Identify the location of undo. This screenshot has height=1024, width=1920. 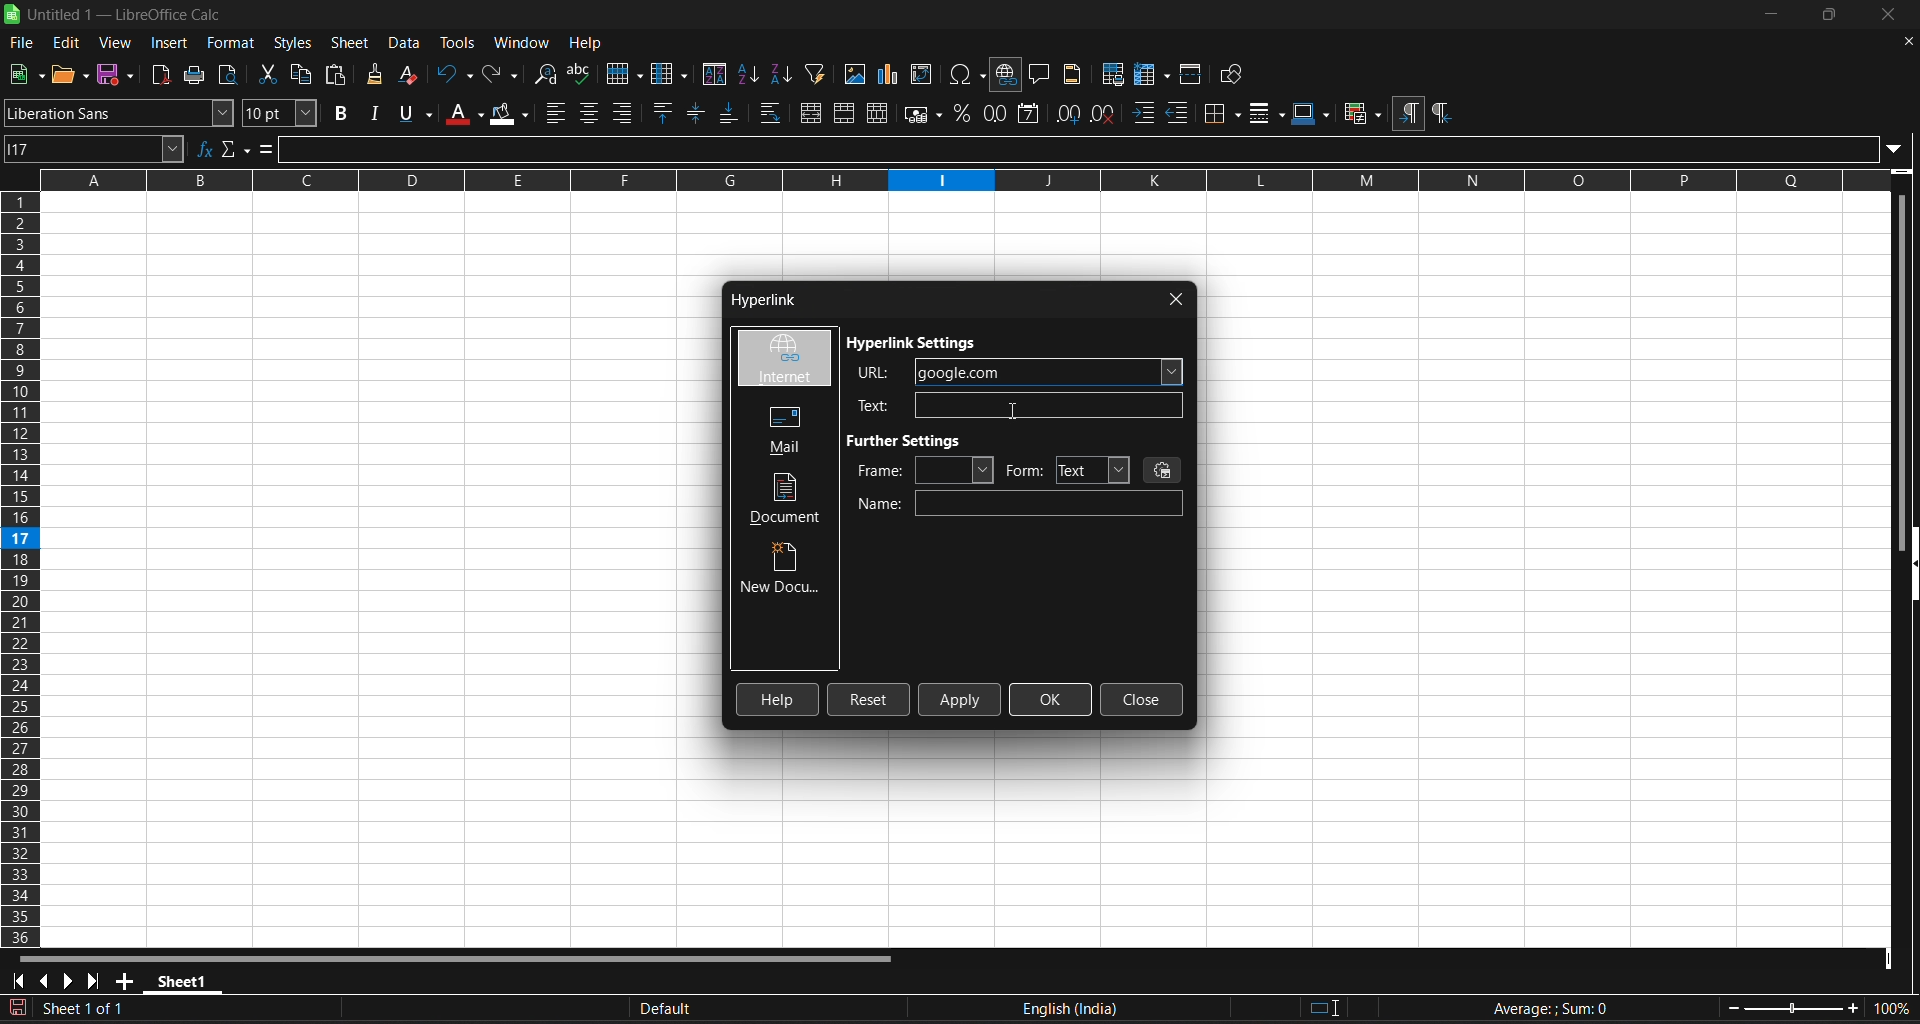
(455, 74).